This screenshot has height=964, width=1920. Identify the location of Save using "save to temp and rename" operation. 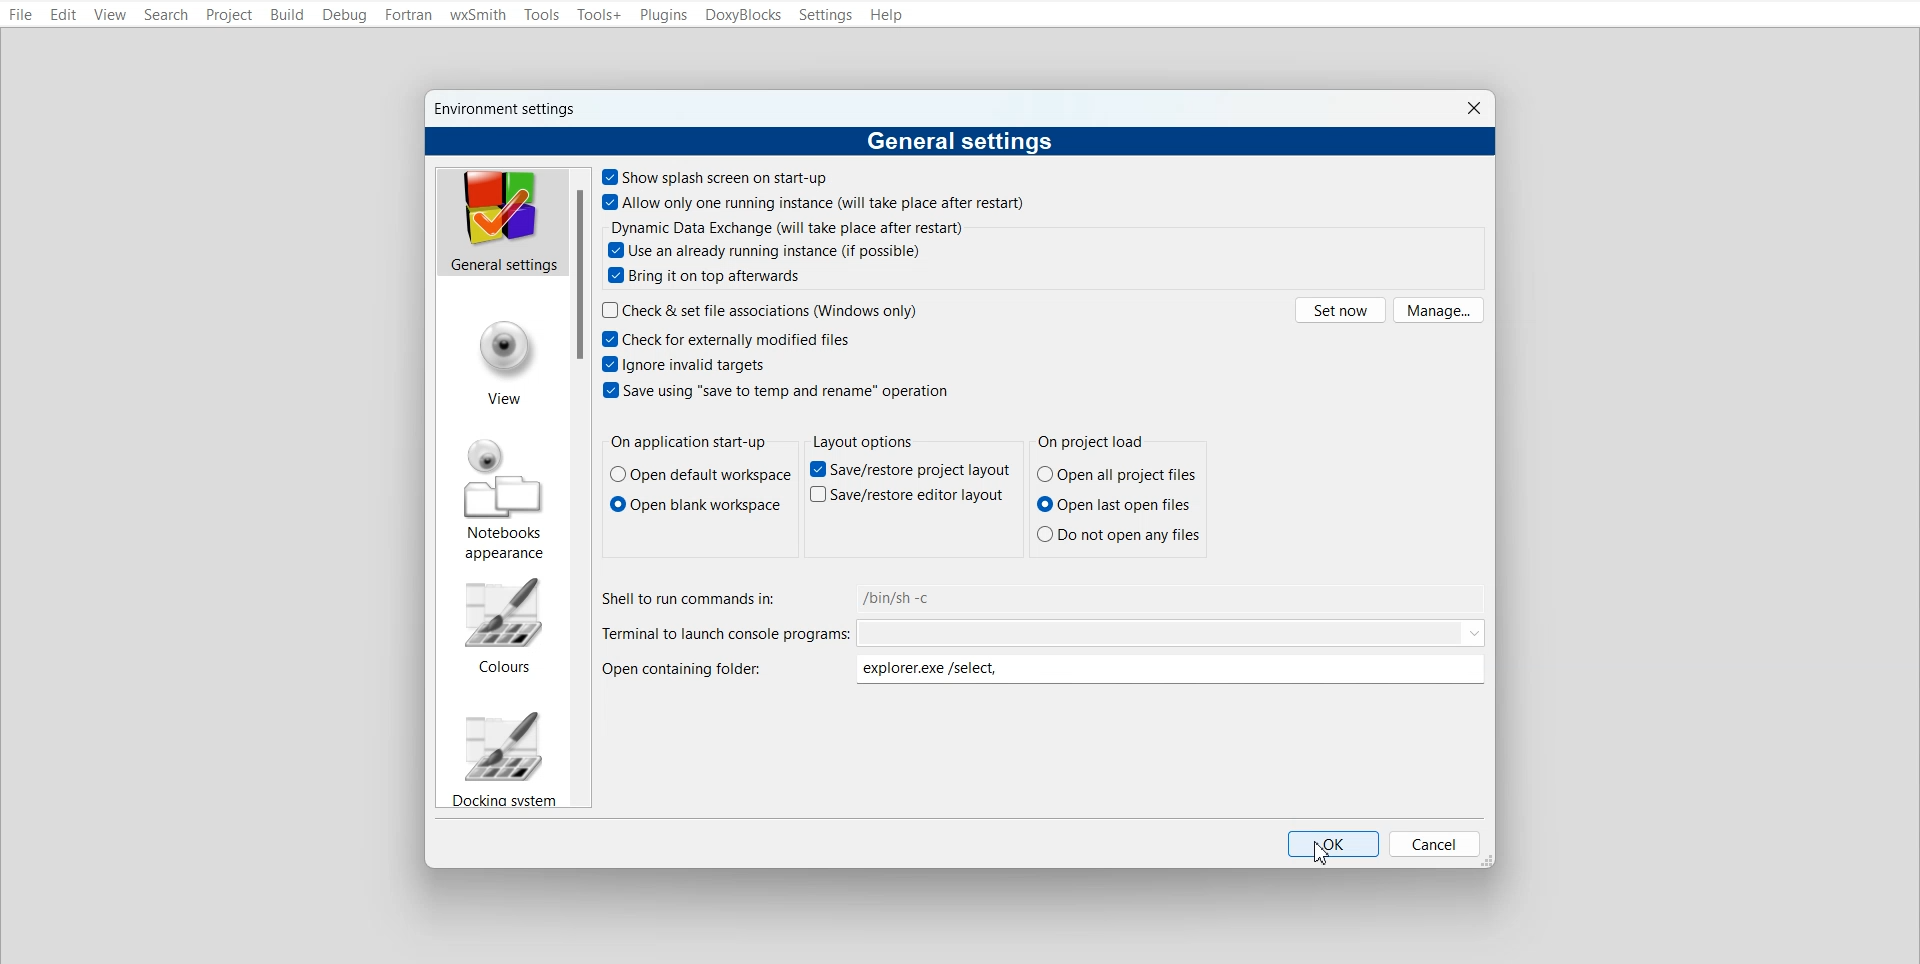
(776, 389).